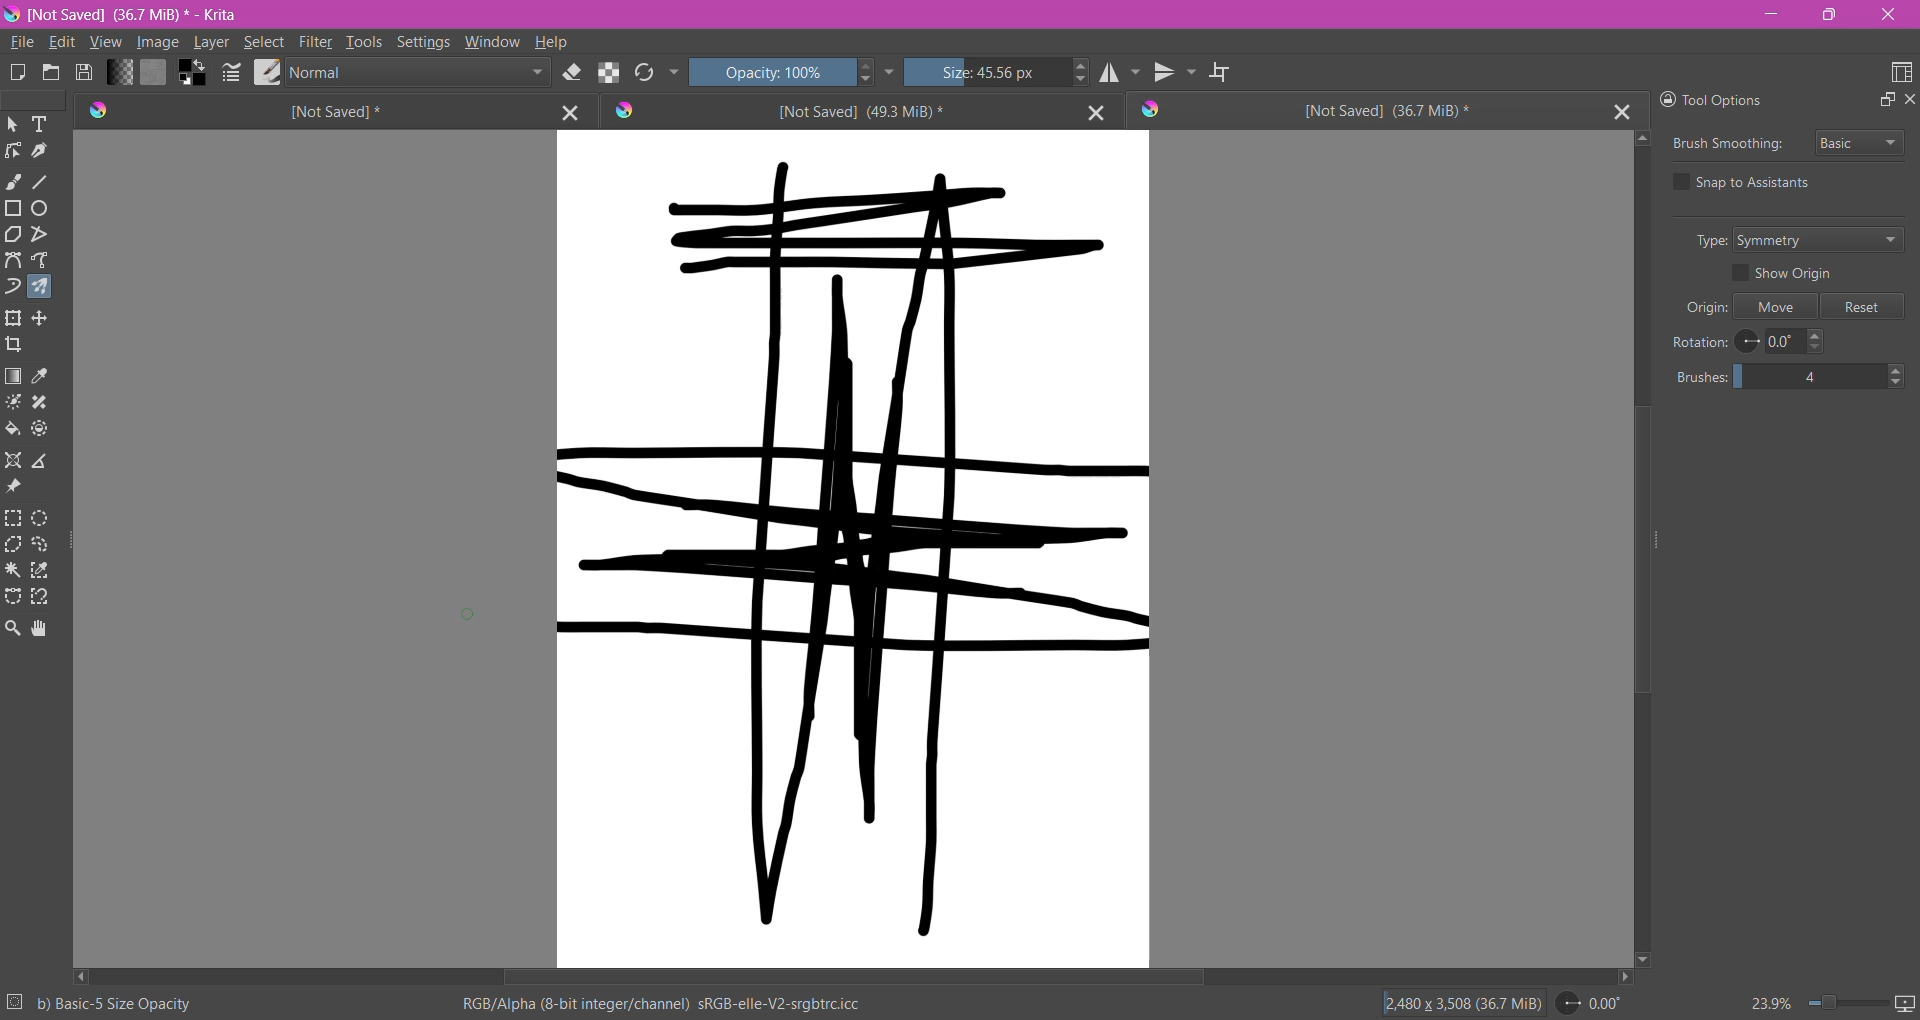 The width and height of the screenshot is (1920, 1020). What do you see at coordinates (1662, 99) in the screenshot?
I see `Lock Docker` at bounding box center [1662, 99].